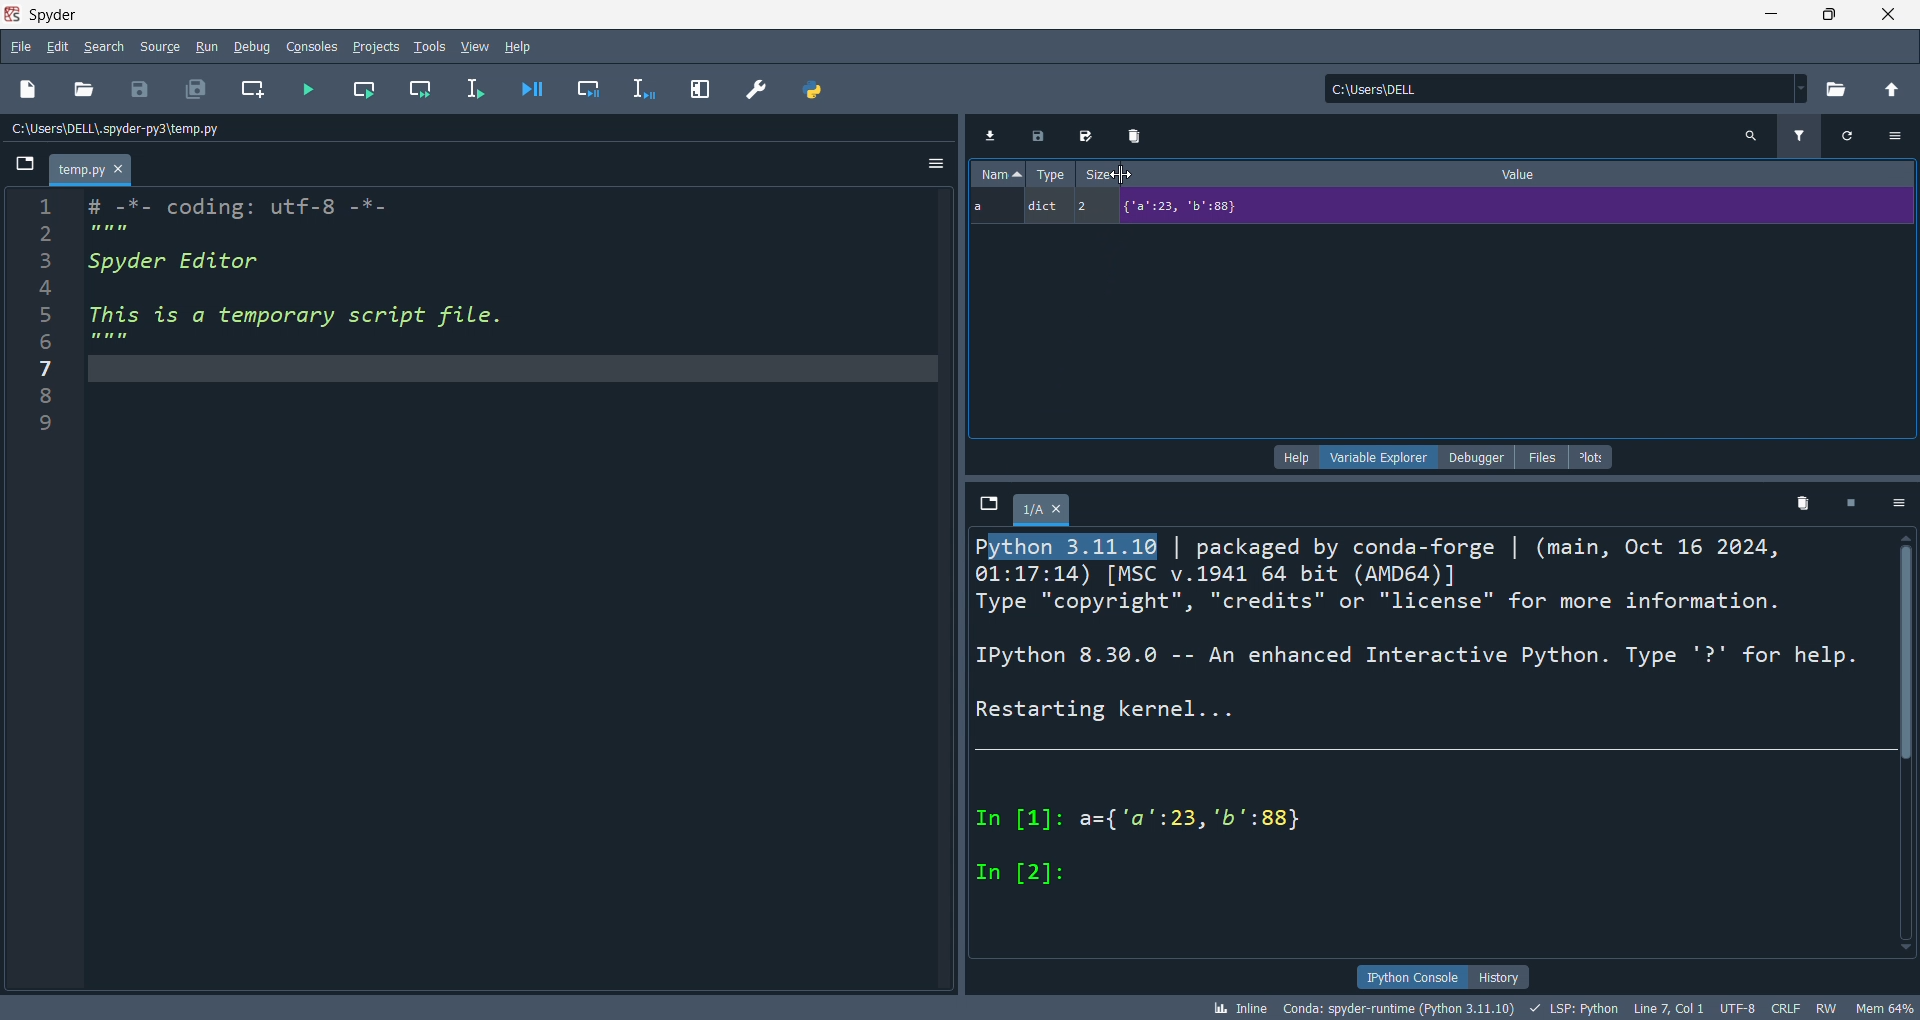 The width and height of the screenshot is (1920, 1020). I want to click on maximize, so click(1829, 17).